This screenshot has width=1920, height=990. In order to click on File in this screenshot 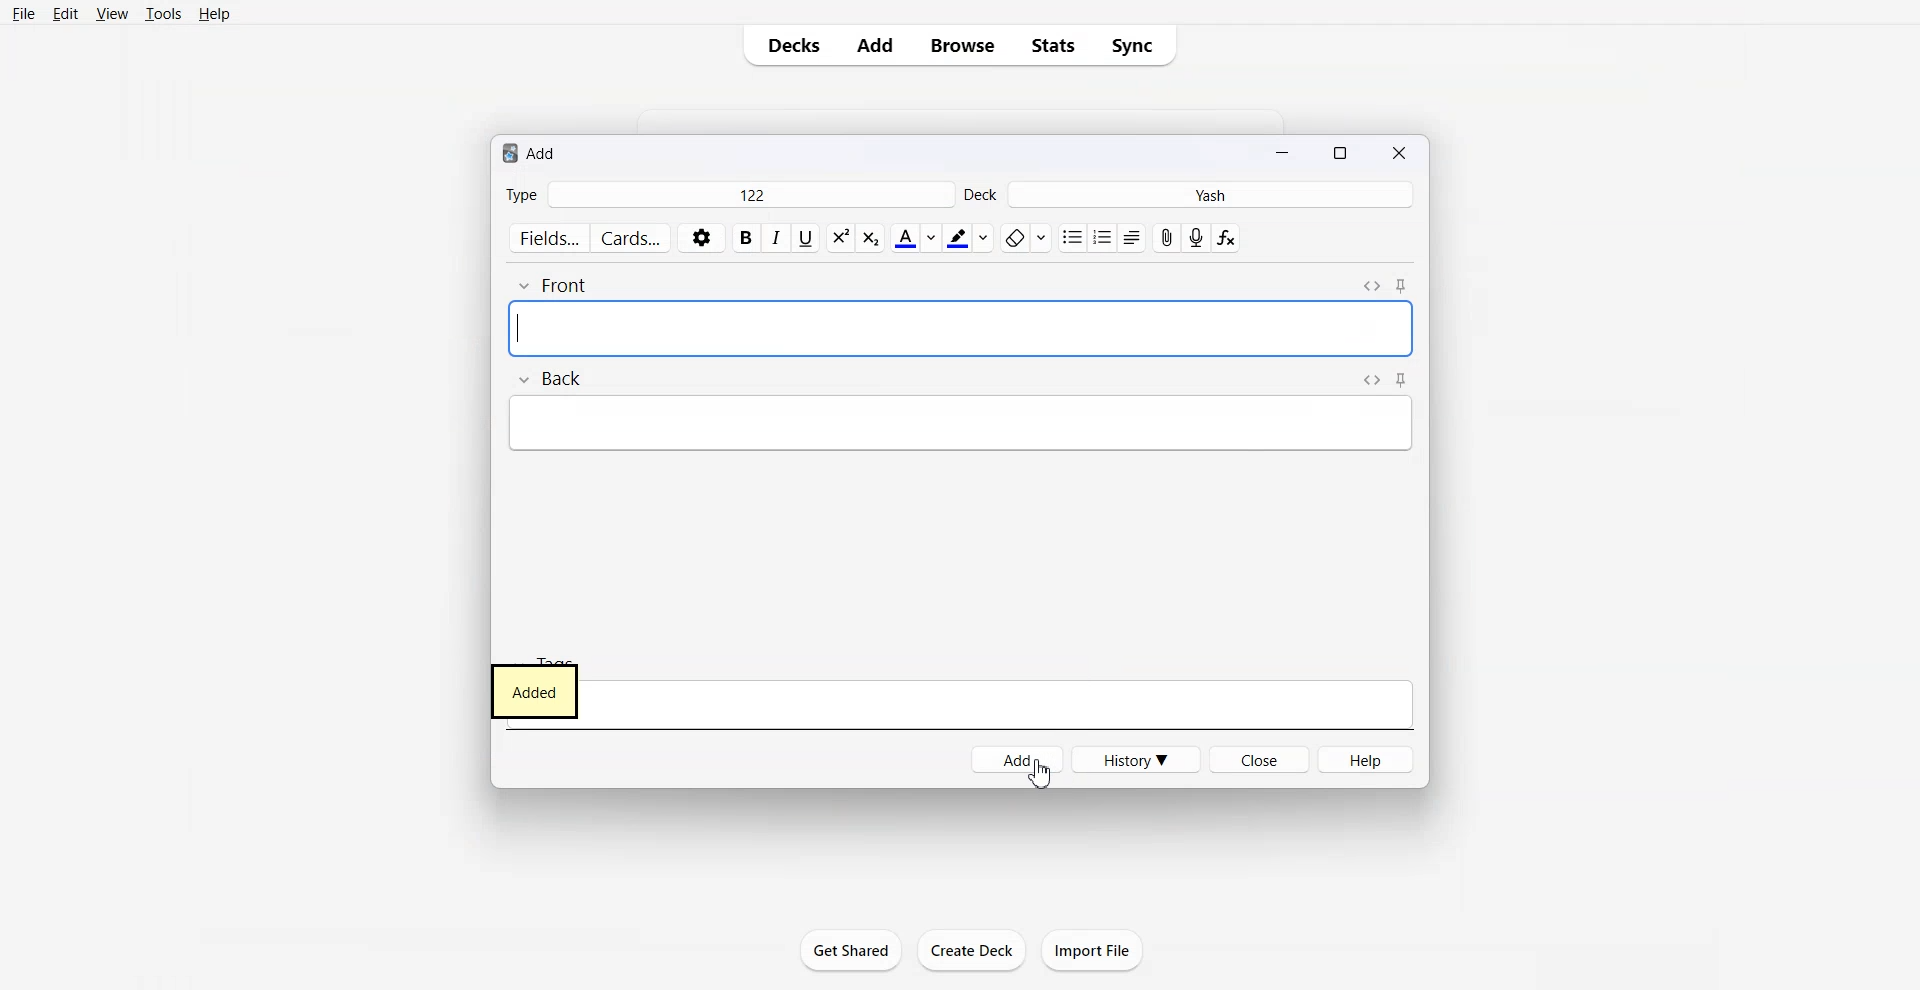, I will do `click(24, 14)`.